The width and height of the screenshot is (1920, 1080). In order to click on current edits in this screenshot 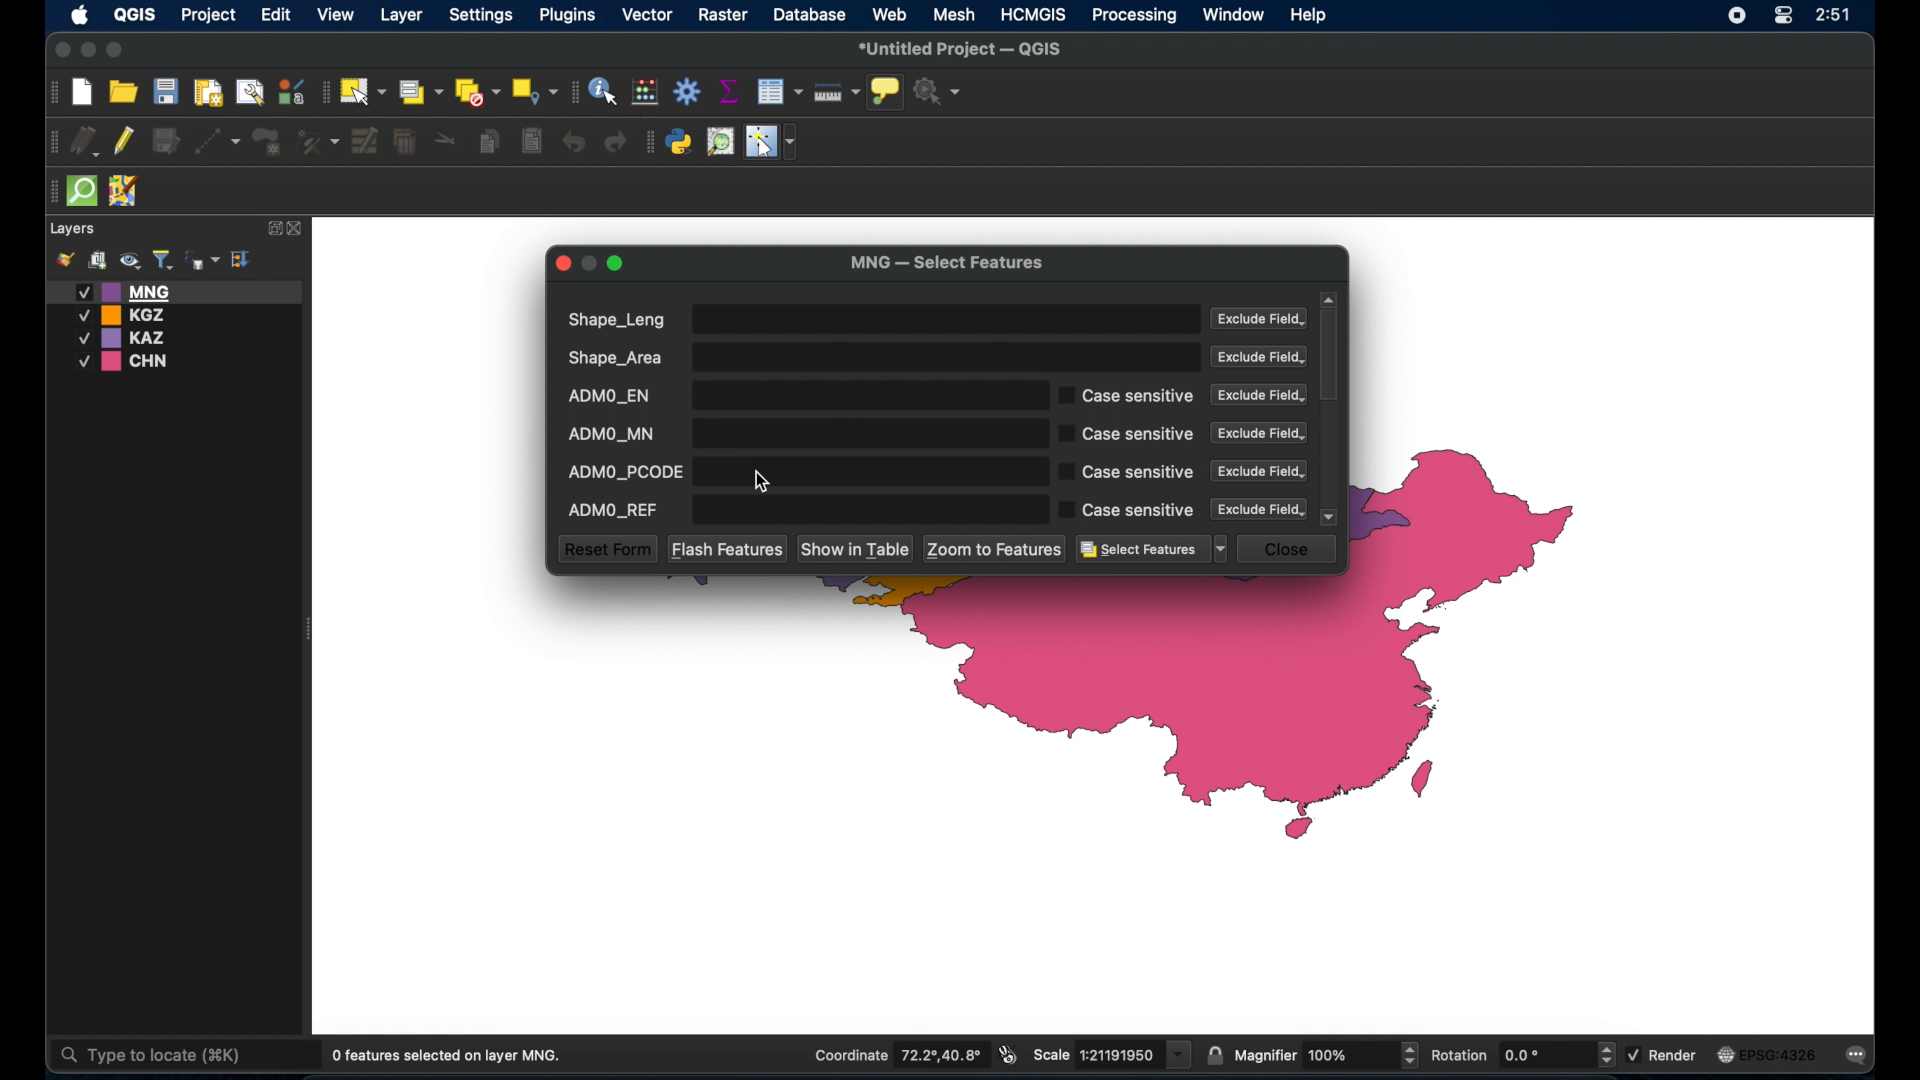, I will do `click(84, 140)`.